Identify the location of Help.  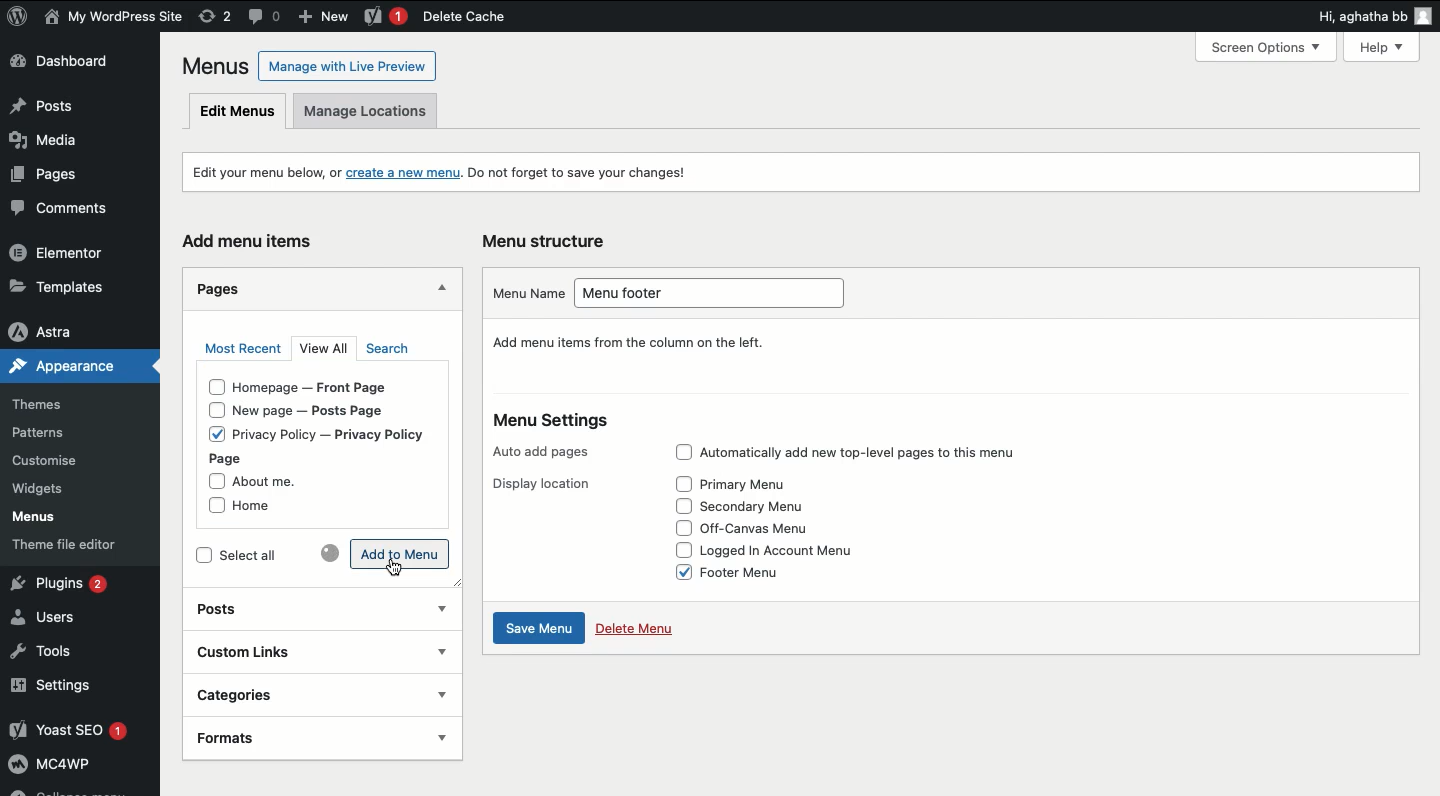
(1386, 45).